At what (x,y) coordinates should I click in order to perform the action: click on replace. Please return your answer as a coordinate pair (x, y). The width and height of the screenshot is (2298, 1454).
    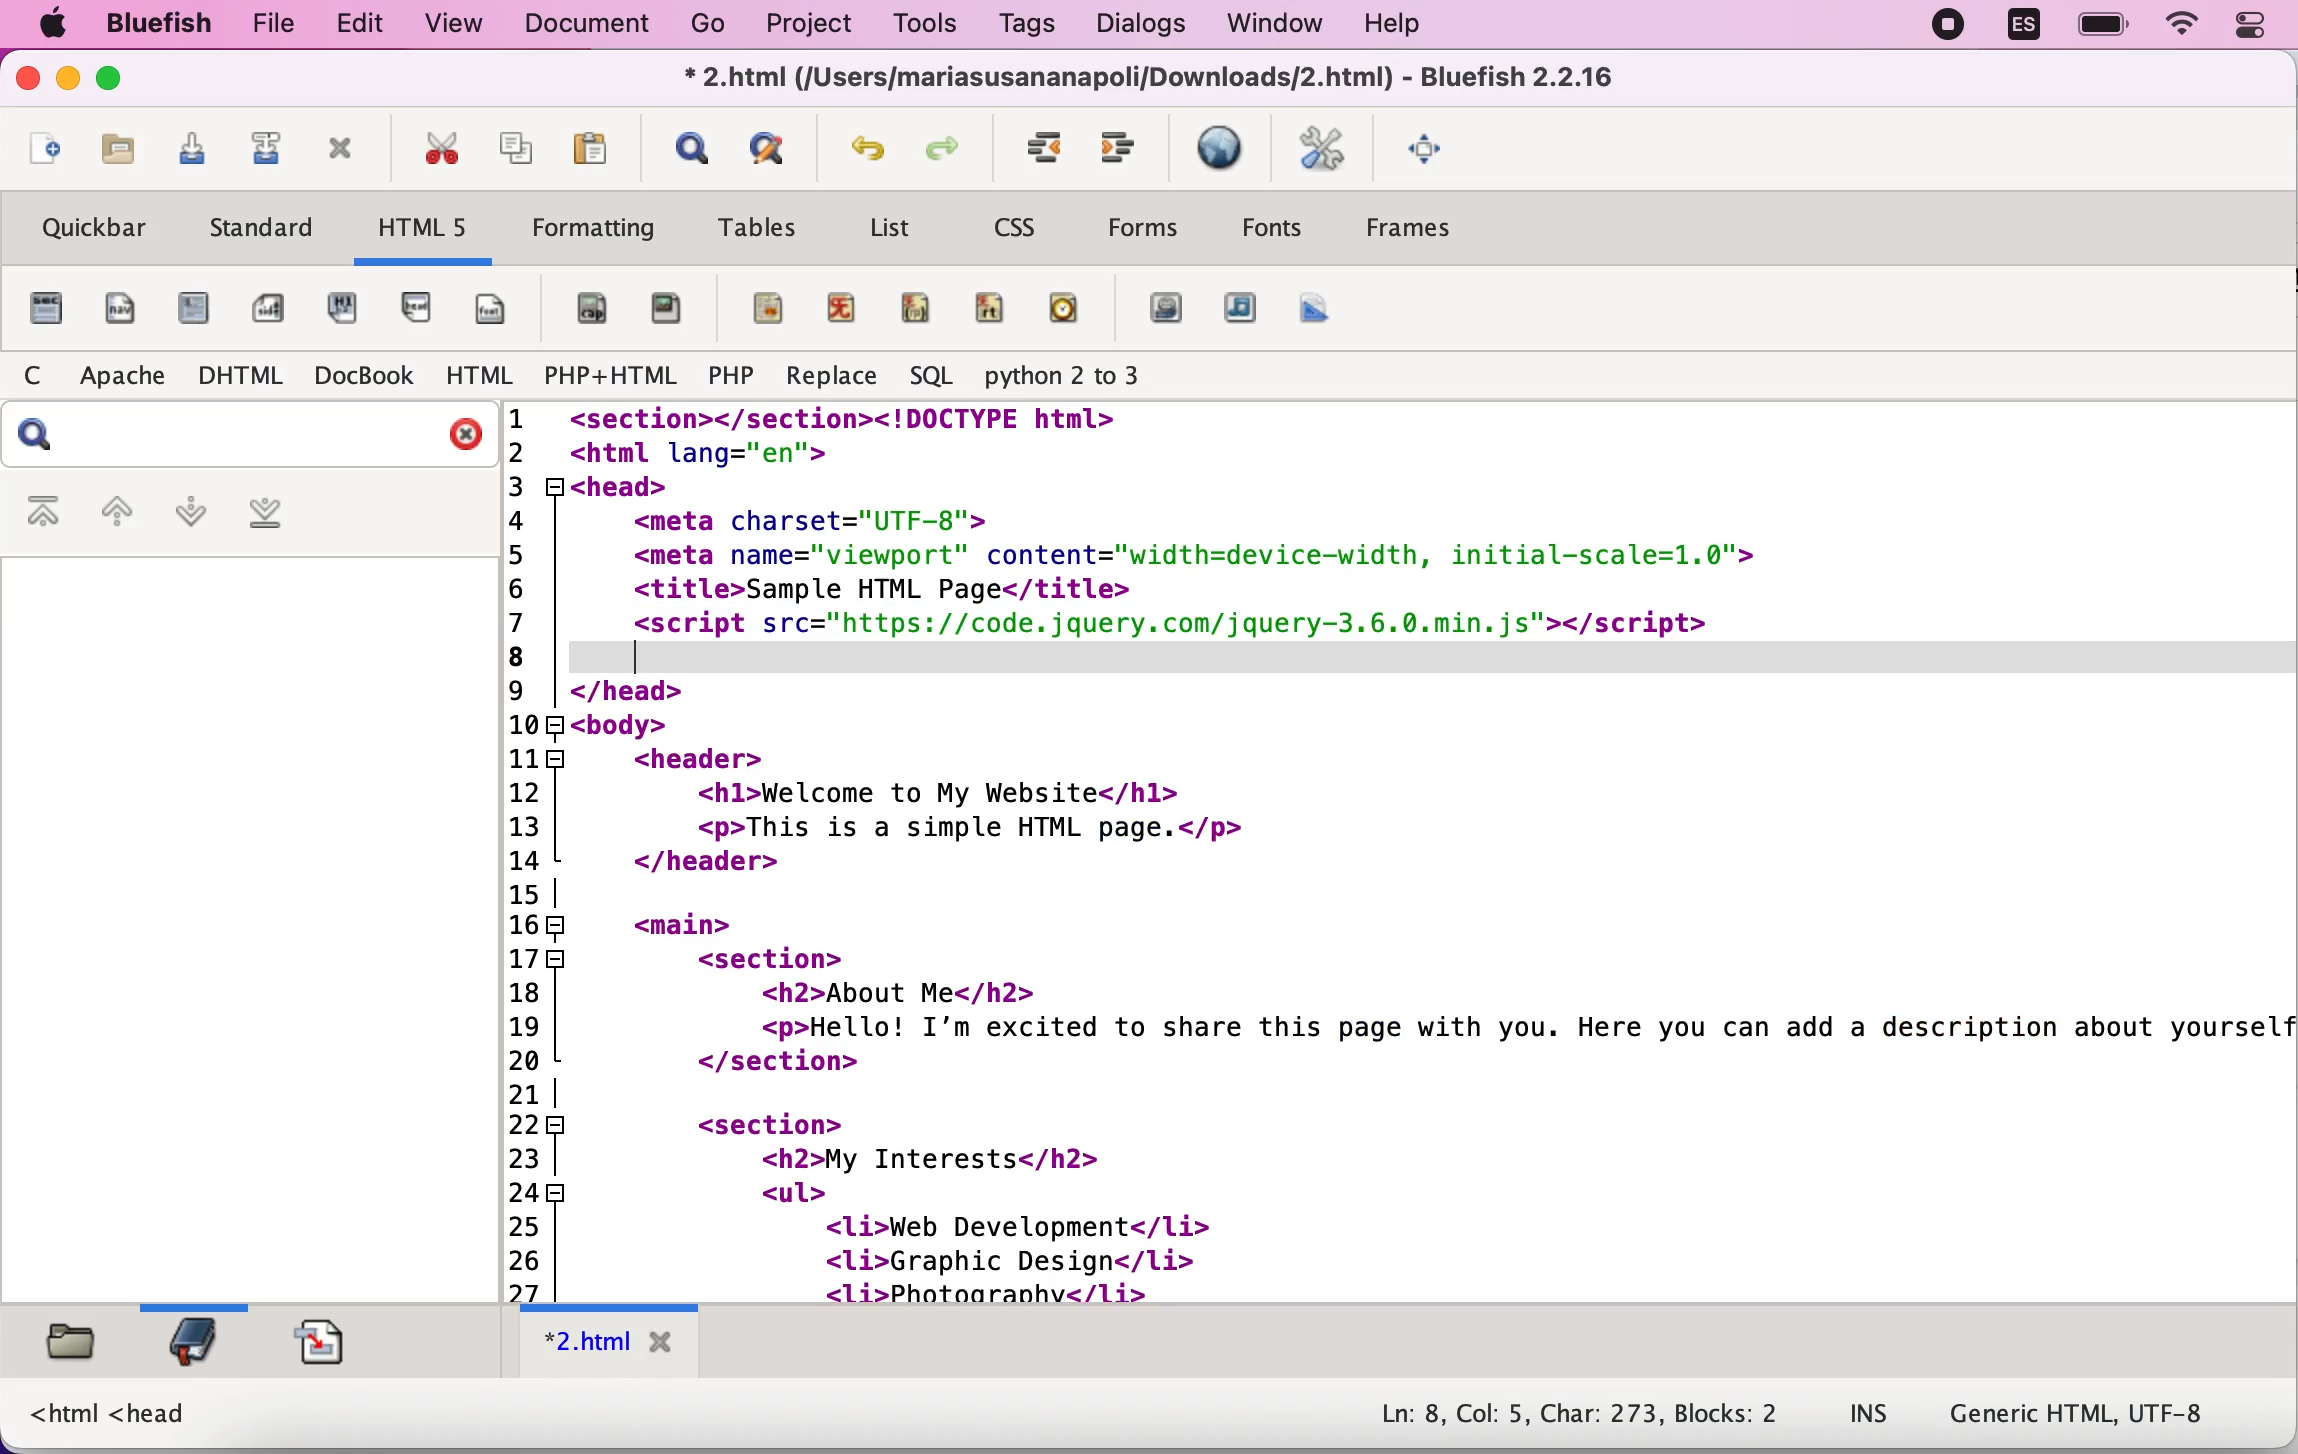
    Looking at the image, I should click on (827, 378).